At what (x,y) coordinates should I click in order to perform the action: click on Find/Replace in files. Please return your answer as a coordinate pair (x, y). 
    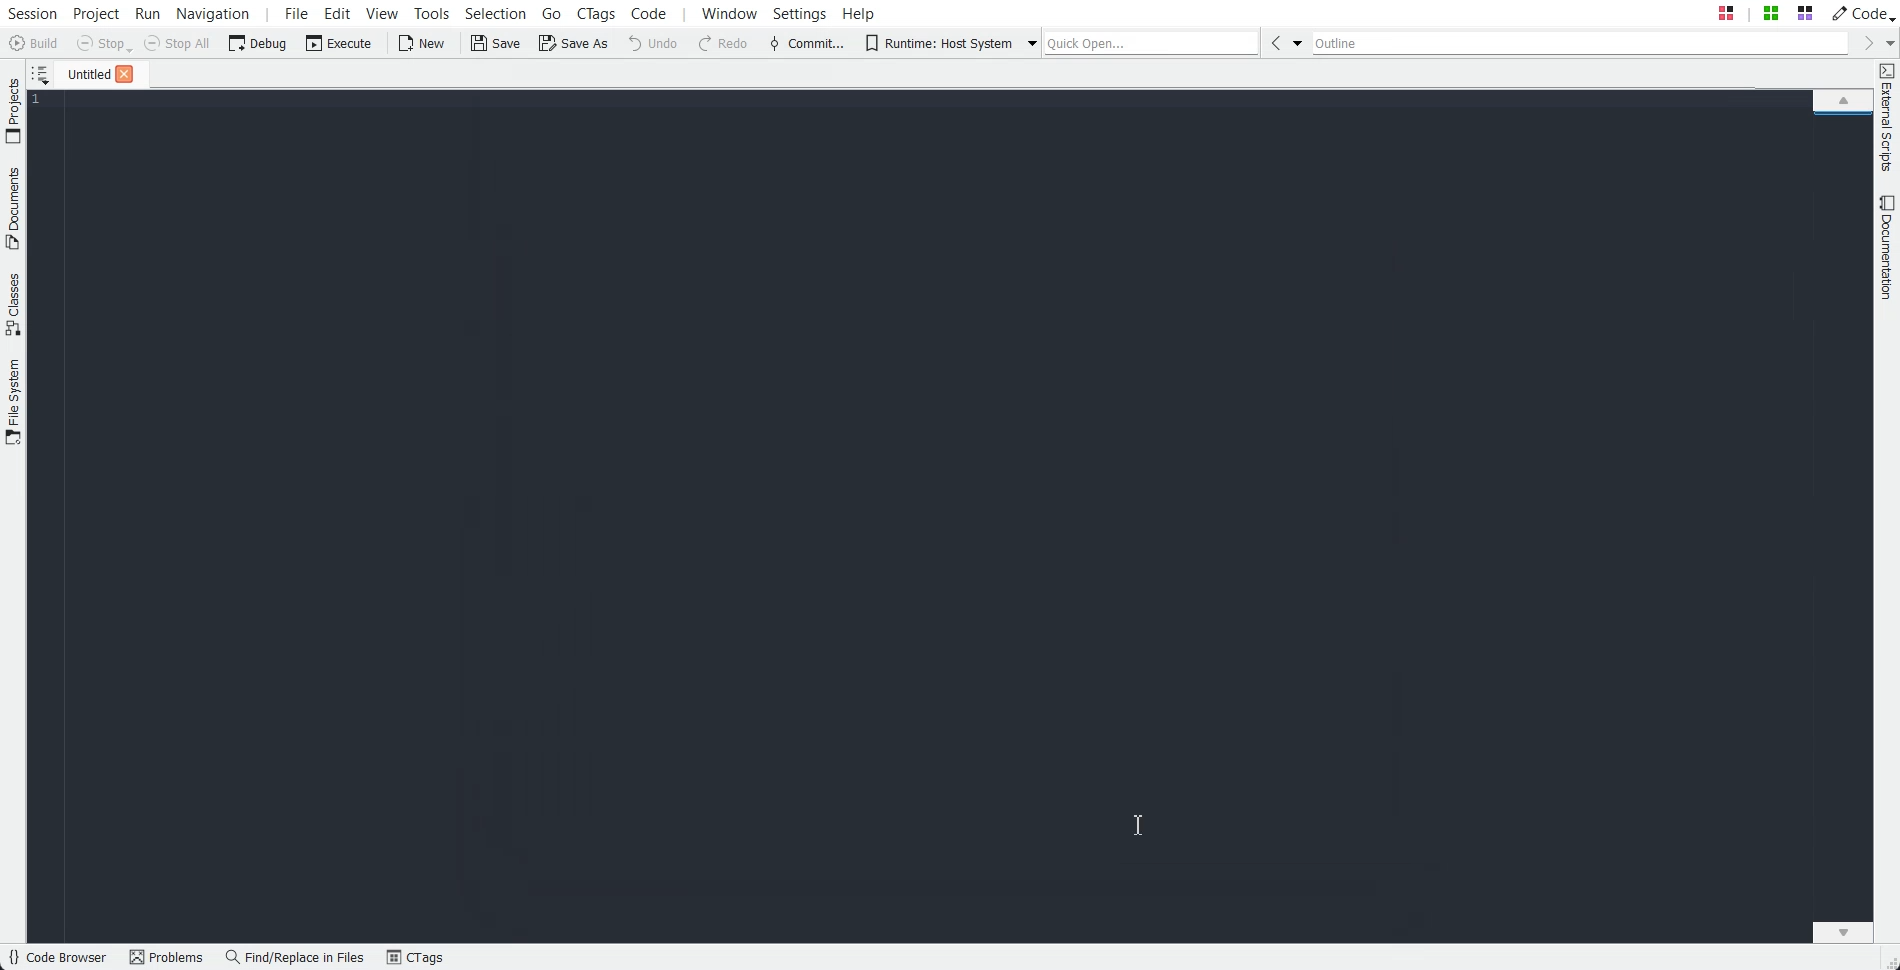
    Looking at the image, I should click on (296, 957).